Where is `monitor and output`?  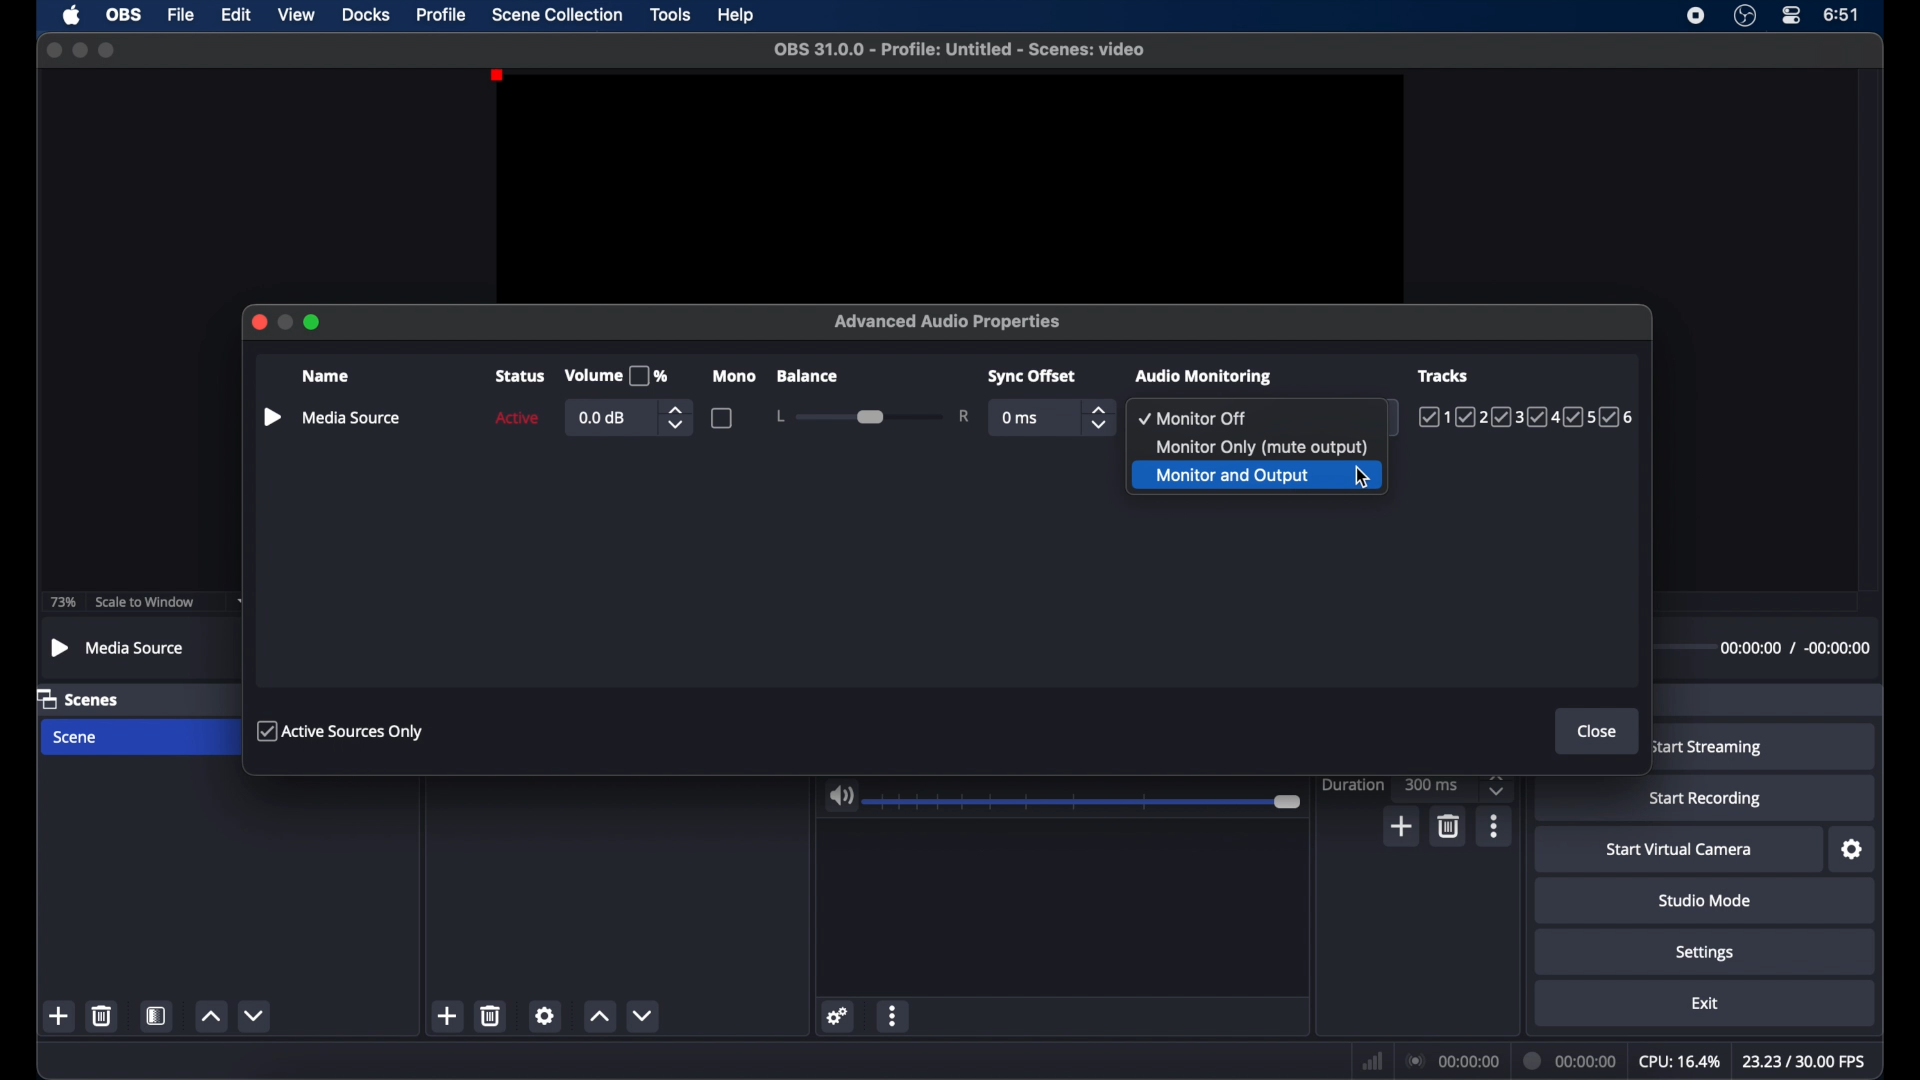 monitor and output is located at coordinates (1232, 475).